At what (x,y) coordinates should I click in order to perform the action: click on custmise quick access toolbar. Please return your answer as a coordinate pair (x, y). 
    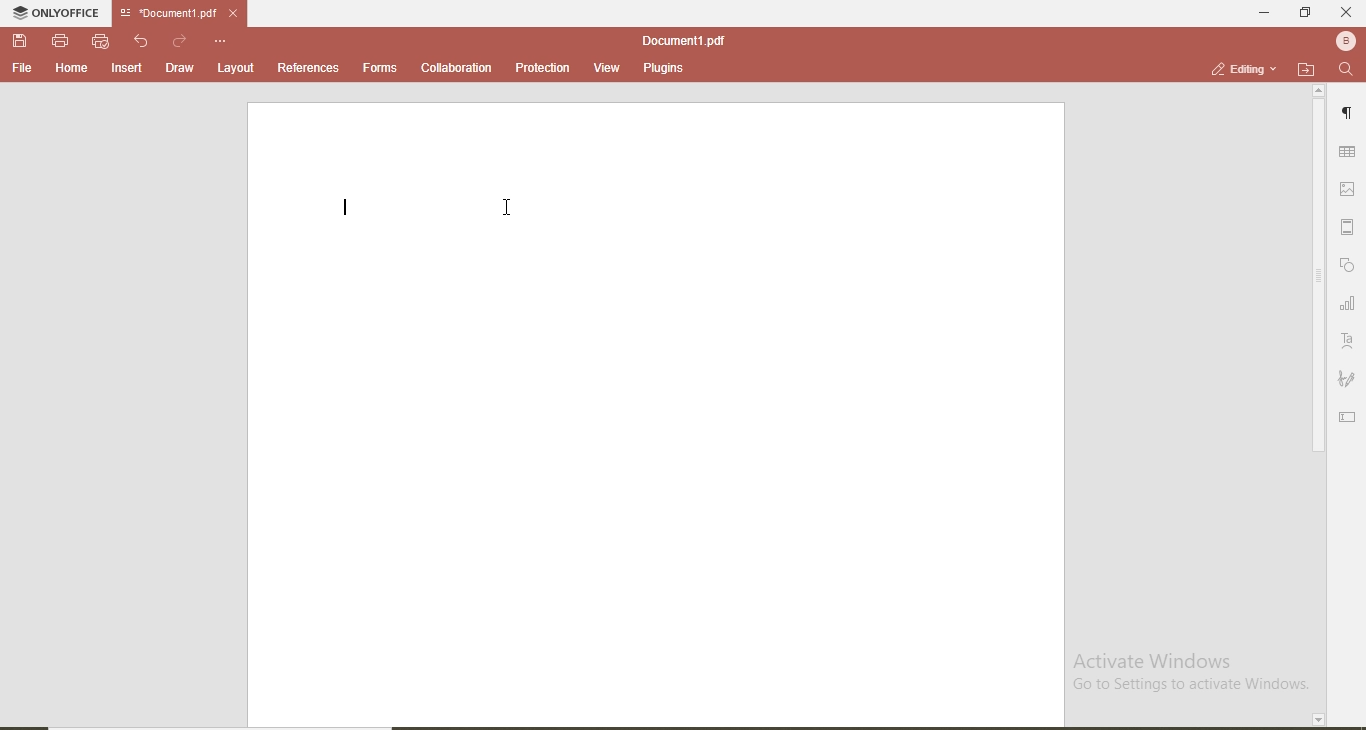
    Looking at the image, I should click on (220, 40).